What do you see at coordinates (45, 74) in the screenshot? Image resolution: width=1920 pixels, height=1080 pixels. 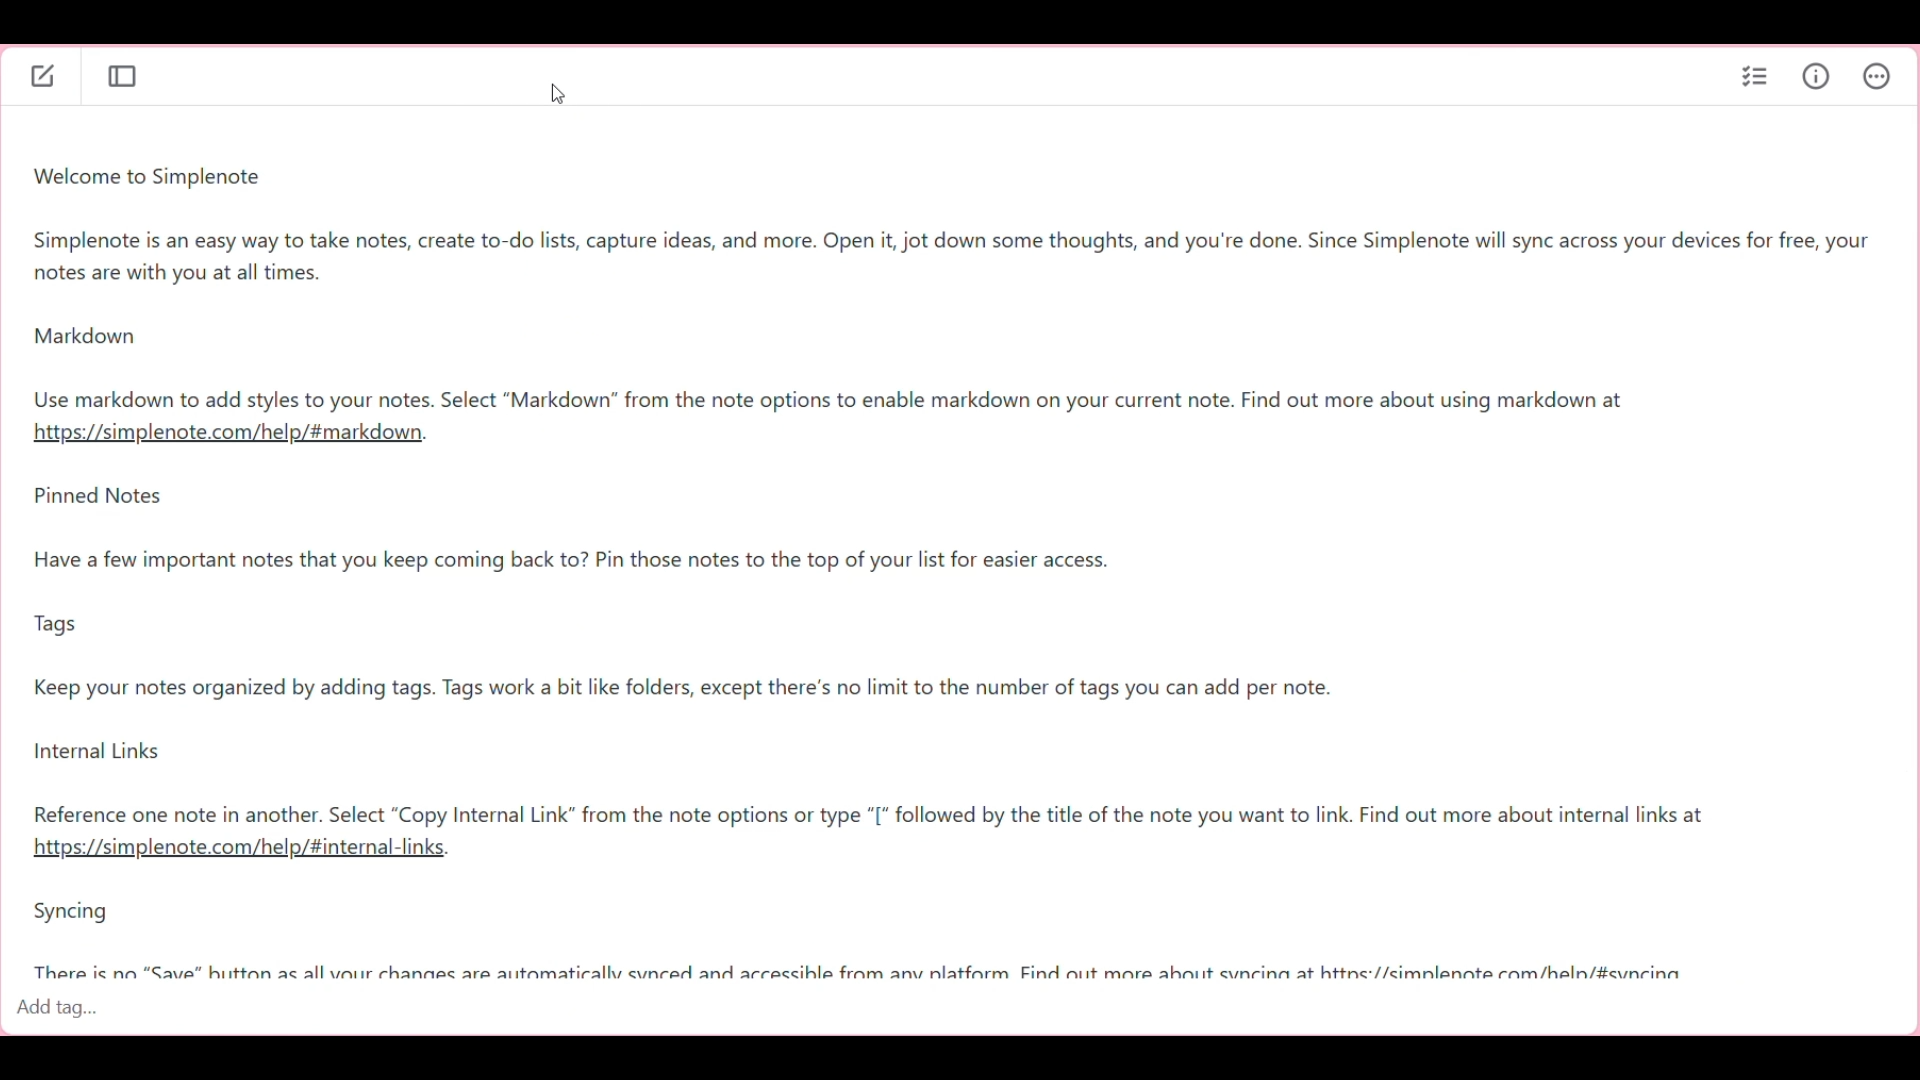 I see `Click to add note` at bounding box center [45, 74].